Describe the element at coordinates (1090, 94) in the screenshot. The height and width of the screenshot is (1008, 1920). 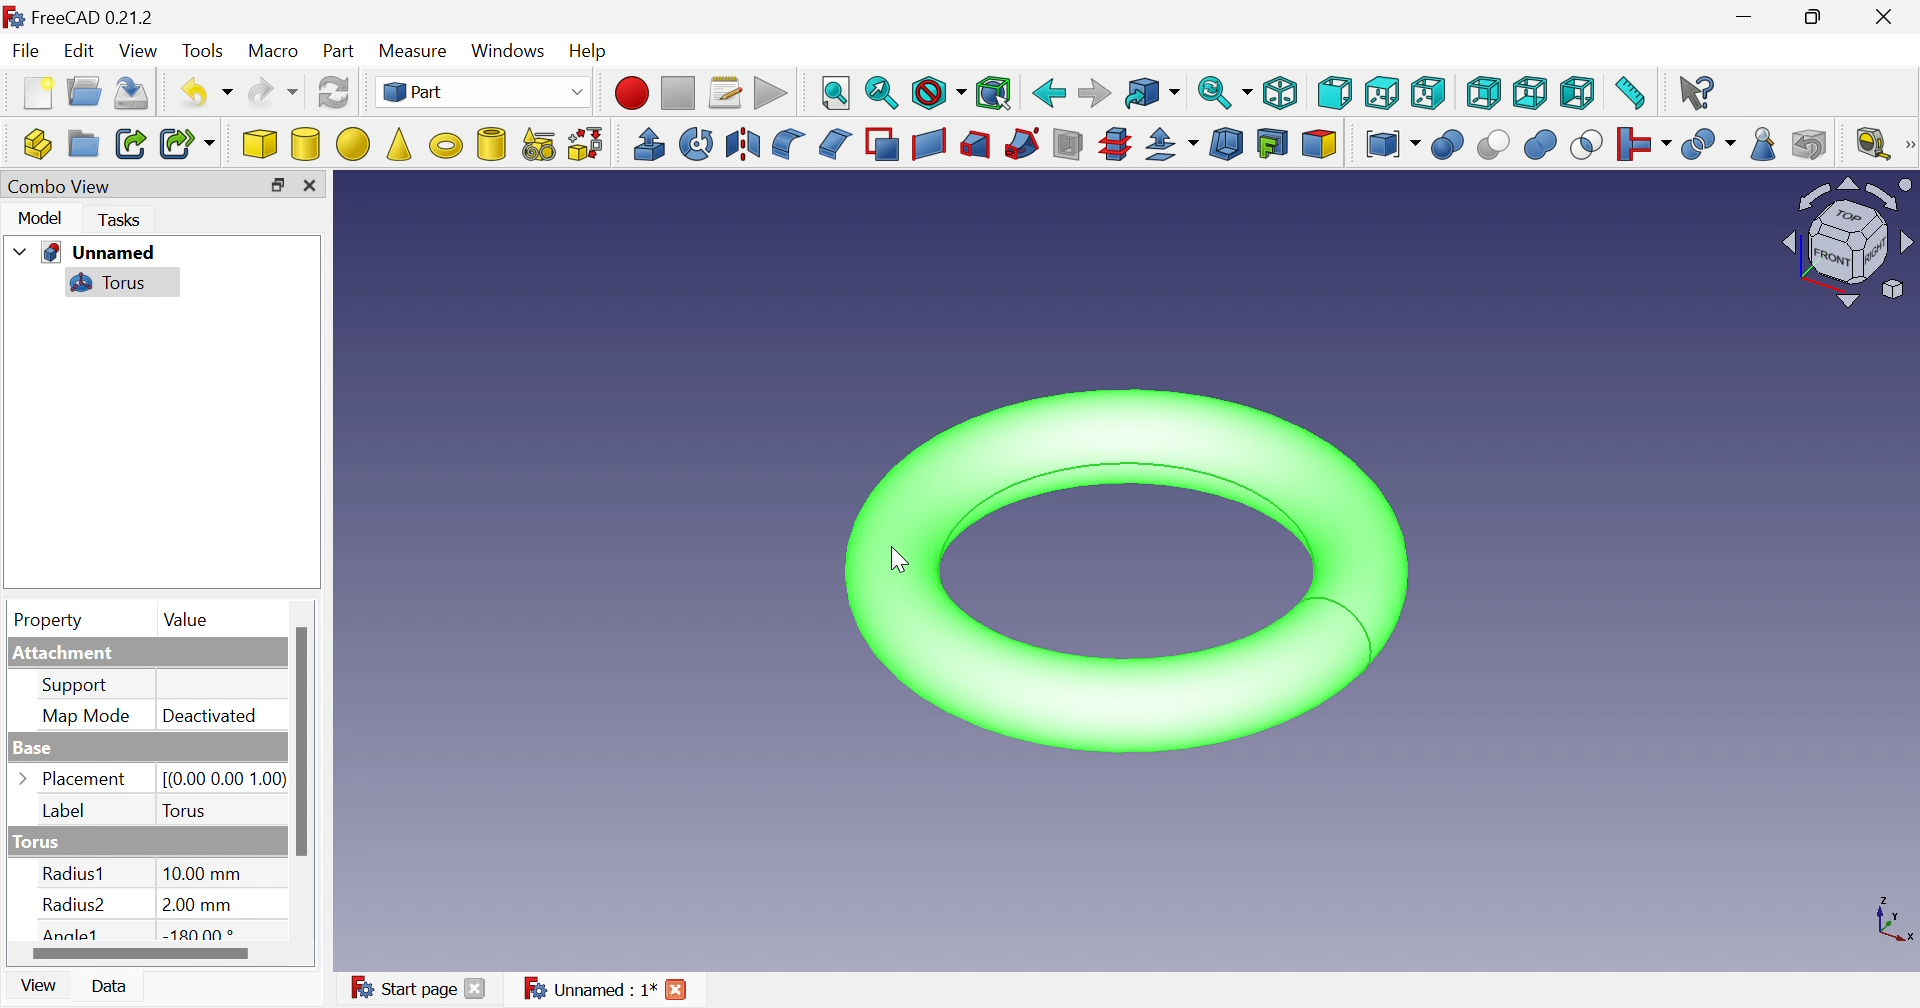
I see `Forward` at that location.